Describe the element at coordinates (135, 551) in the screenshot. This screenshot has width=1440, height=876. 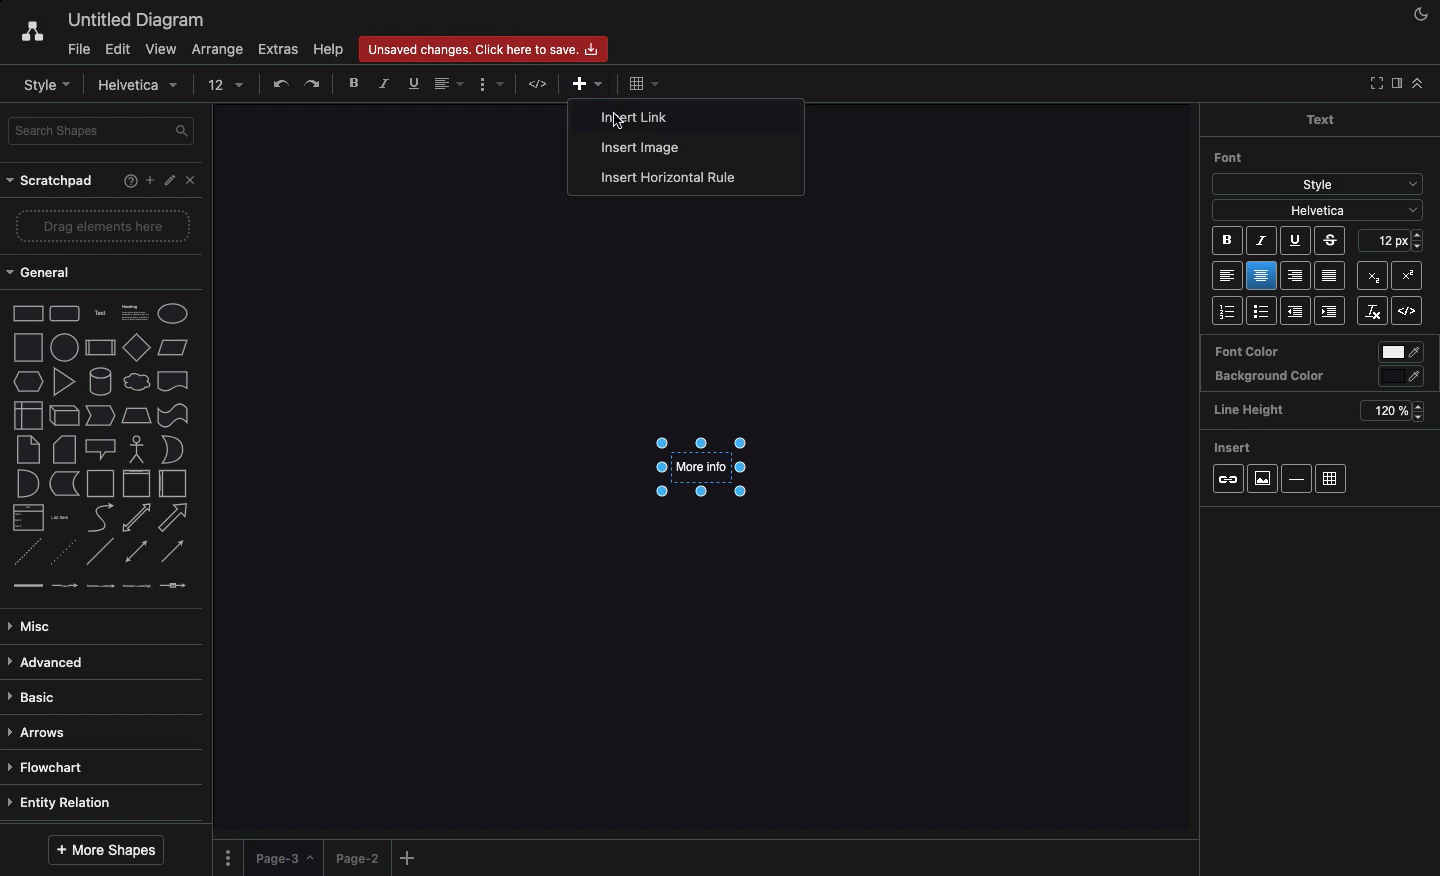
I see `bidirectional connector ` at that location.